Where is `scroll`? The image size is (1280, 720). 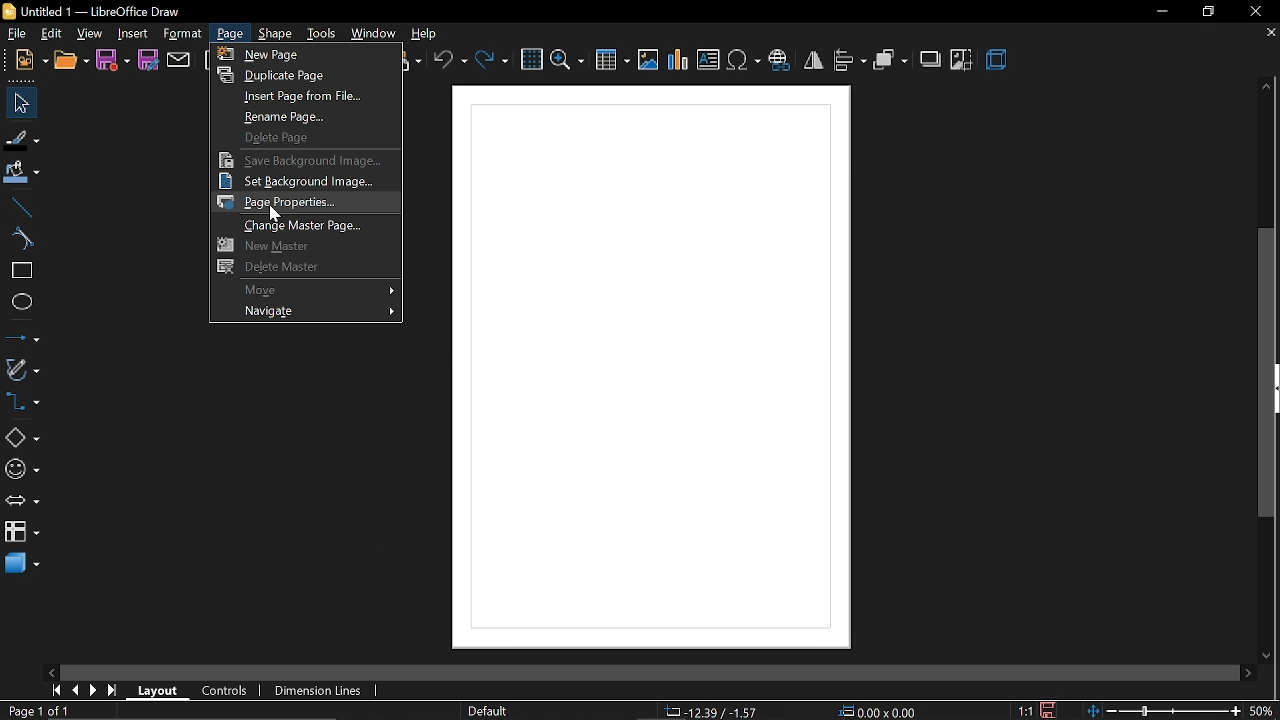
scroll is located at coordinates (641, 668).